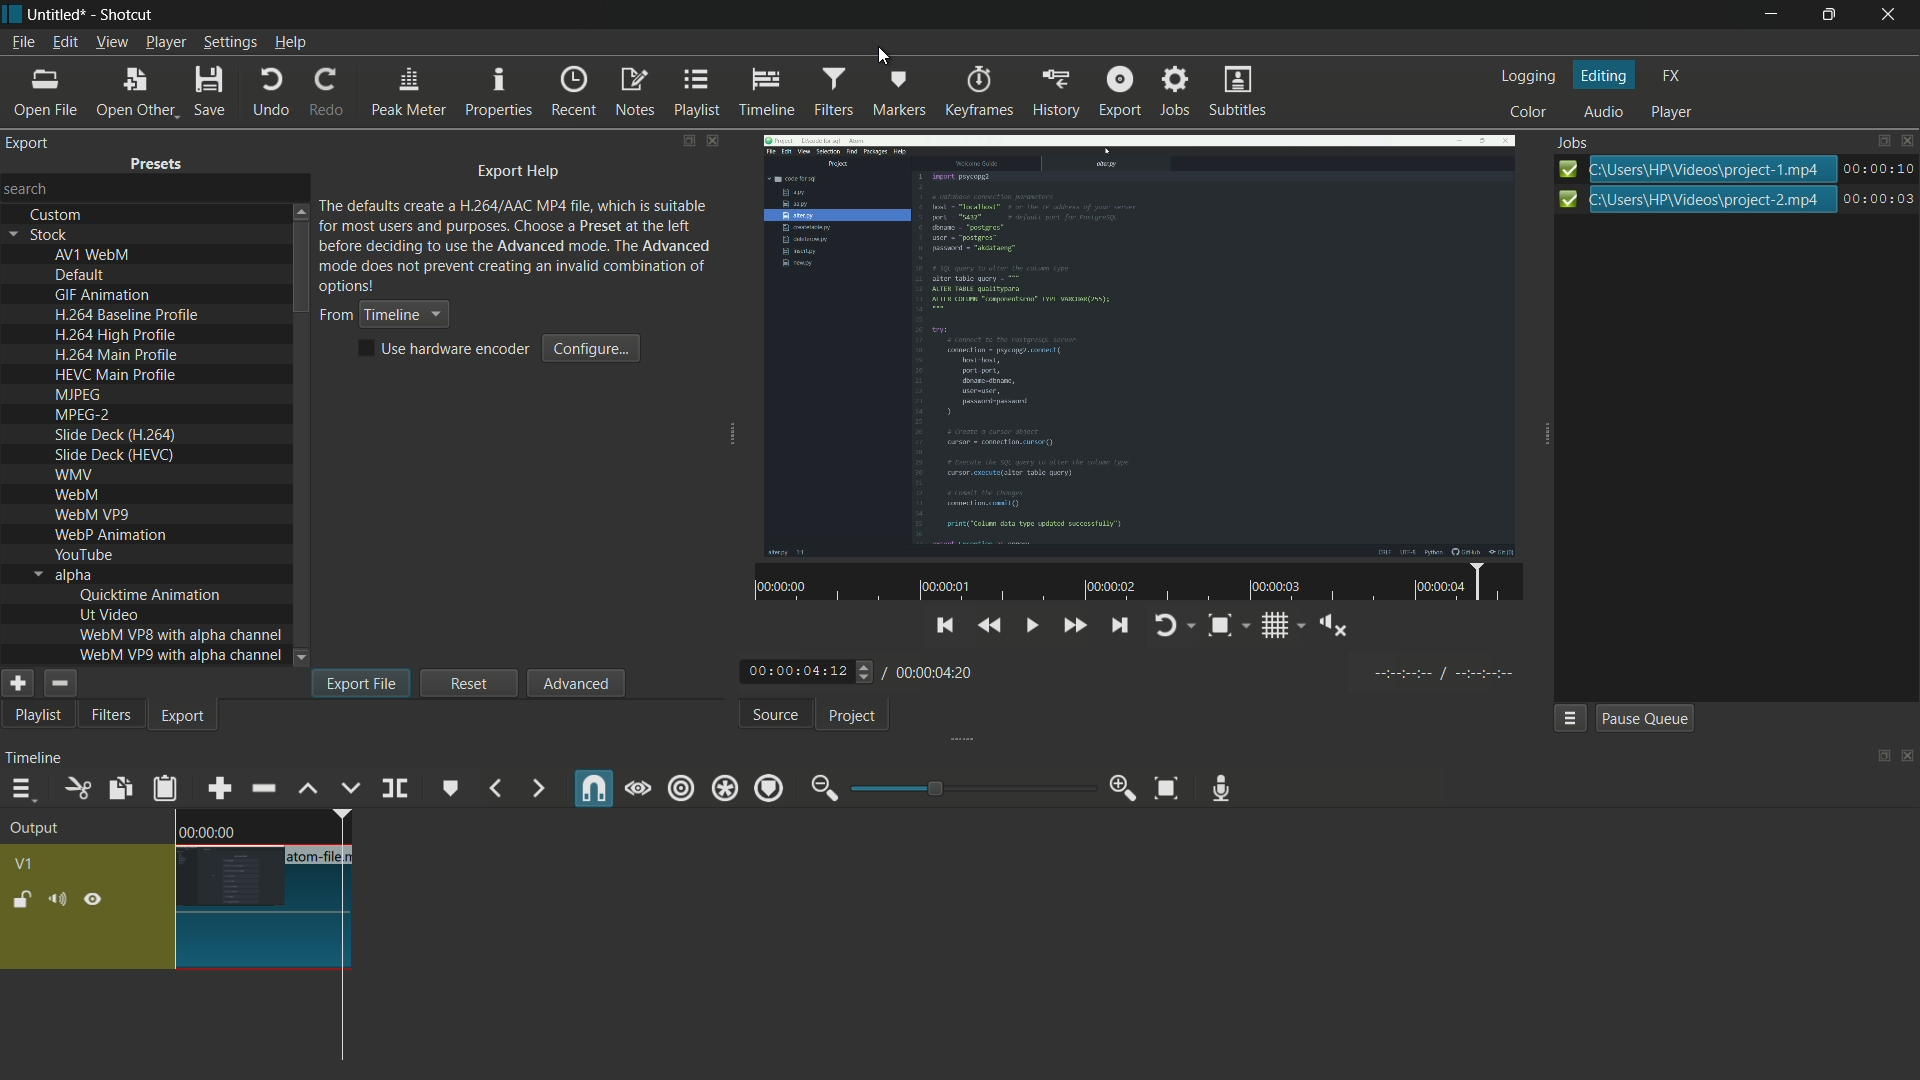  What do you see at coordinates (59, 683) in the screenshot?
I see `remove selected preset` at bounding box center [59, 683].